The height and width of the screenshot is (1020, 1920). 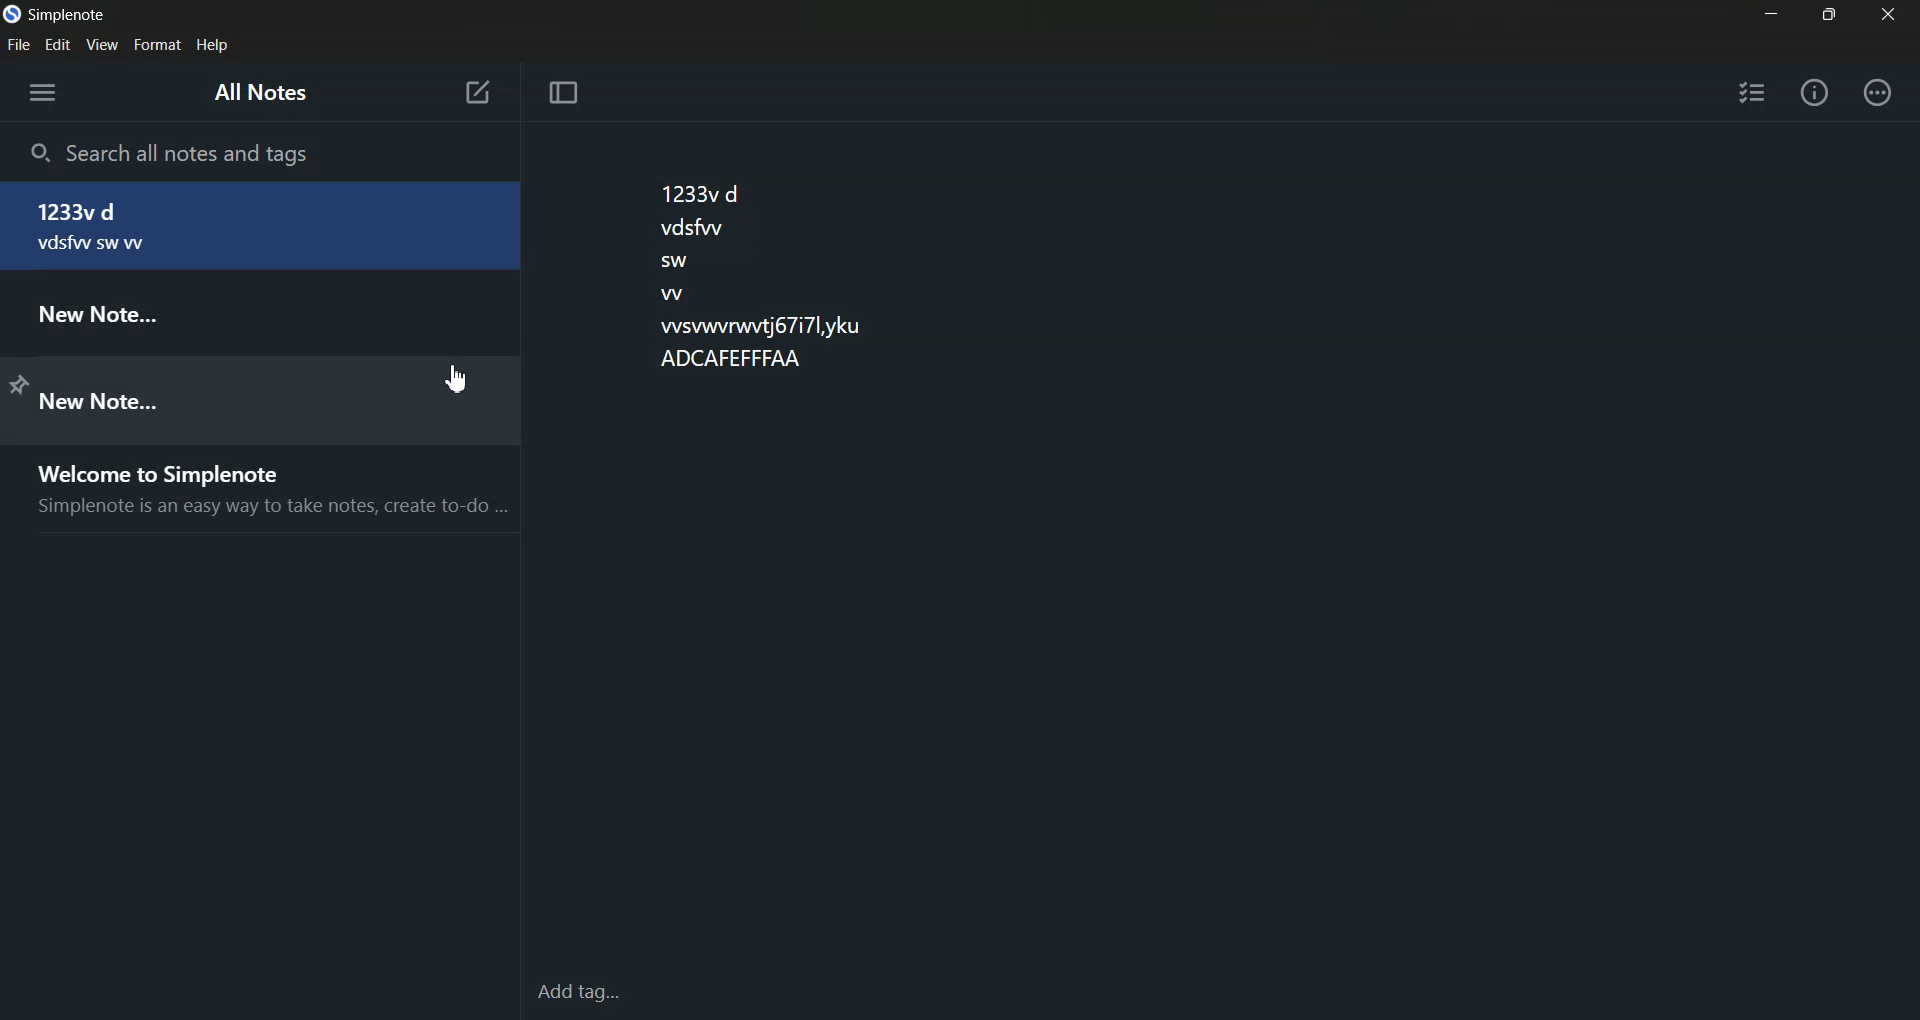 I want to click on Close, so click(x=1887, y=12).